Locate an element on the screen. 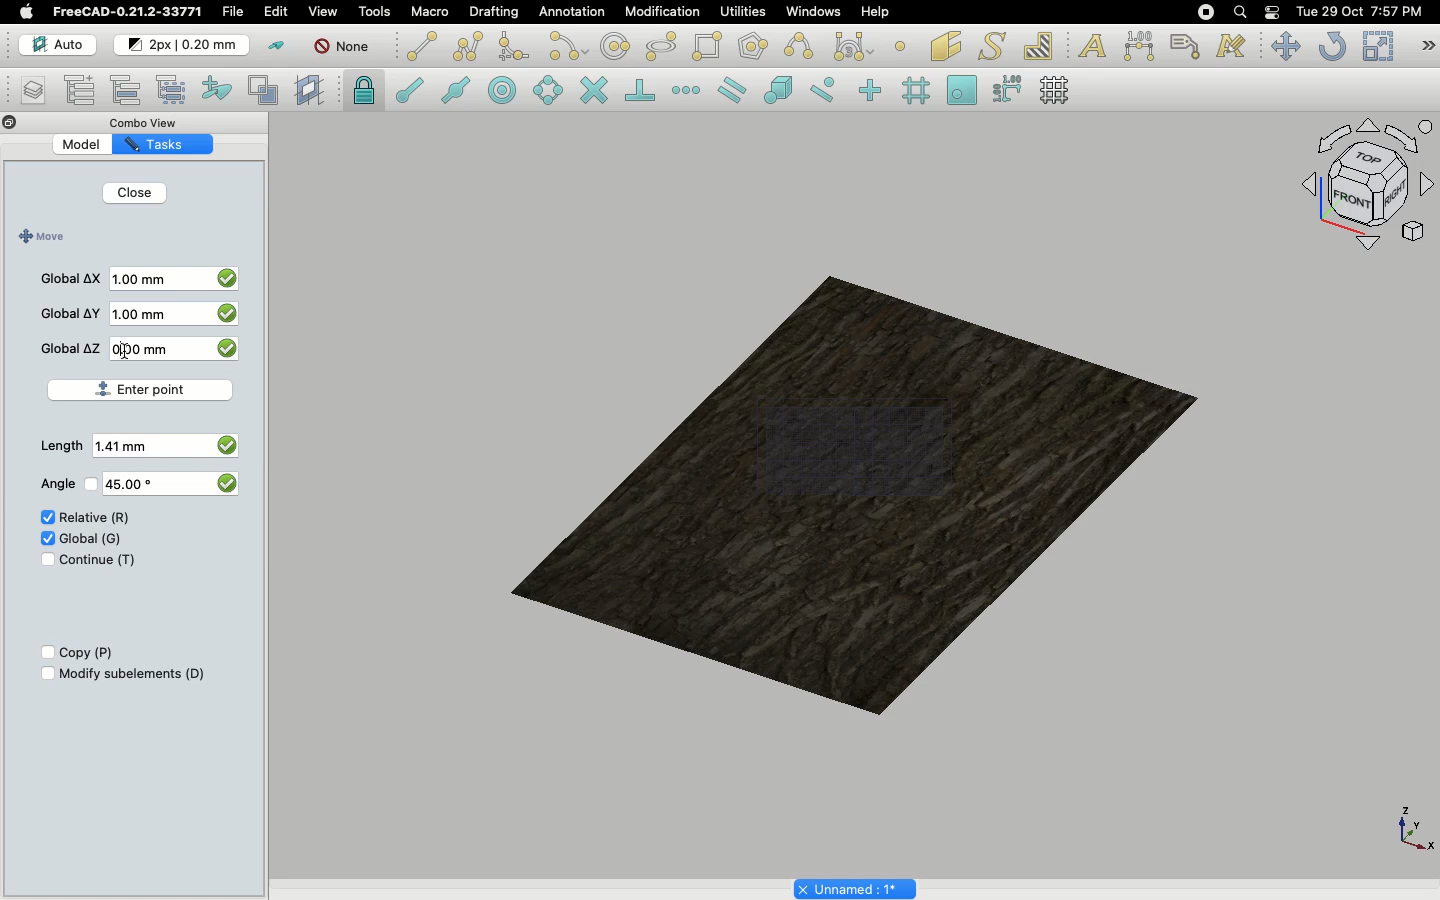 The width and height of the screenshot is (1440, 900). Copy is located at coordinates (88, 653).